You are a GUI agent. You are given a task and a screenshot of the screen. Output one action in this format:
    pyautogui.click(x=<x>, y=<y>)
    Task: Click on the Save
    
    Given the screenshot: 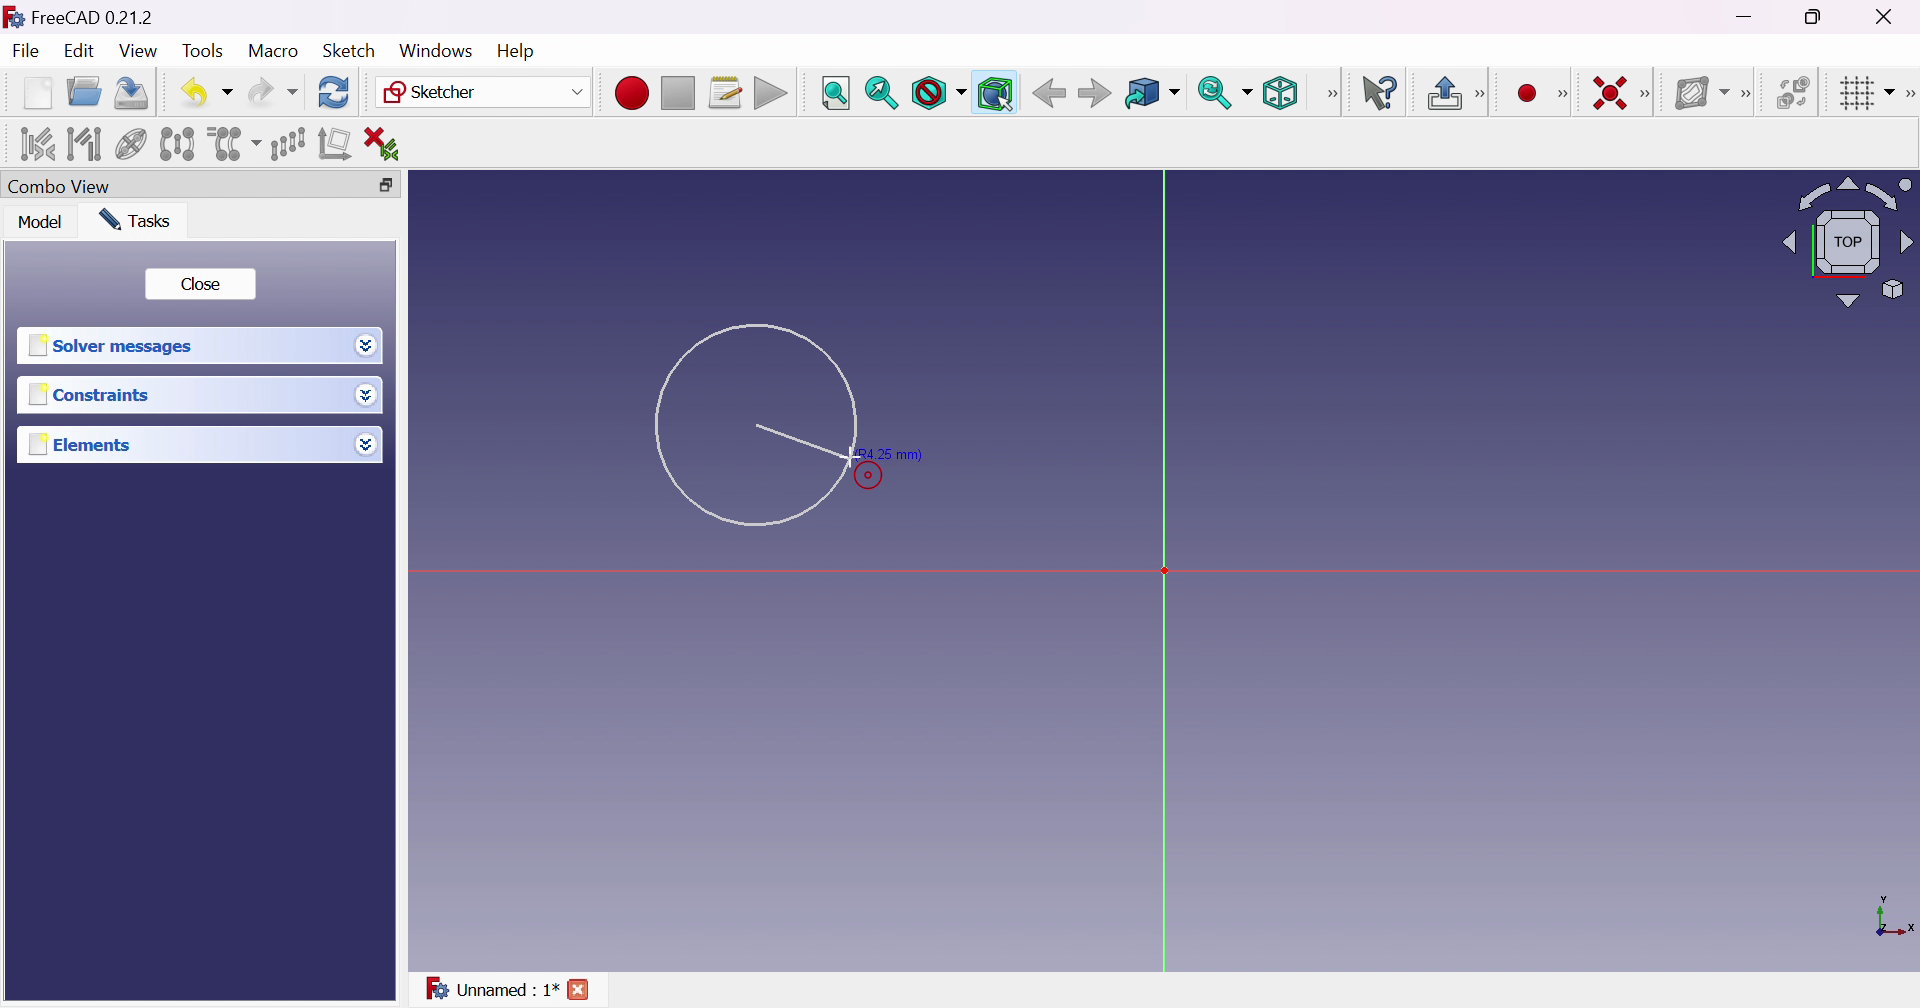 What is the action you would take?
    pyautogui.click(x=129, y=92)
    